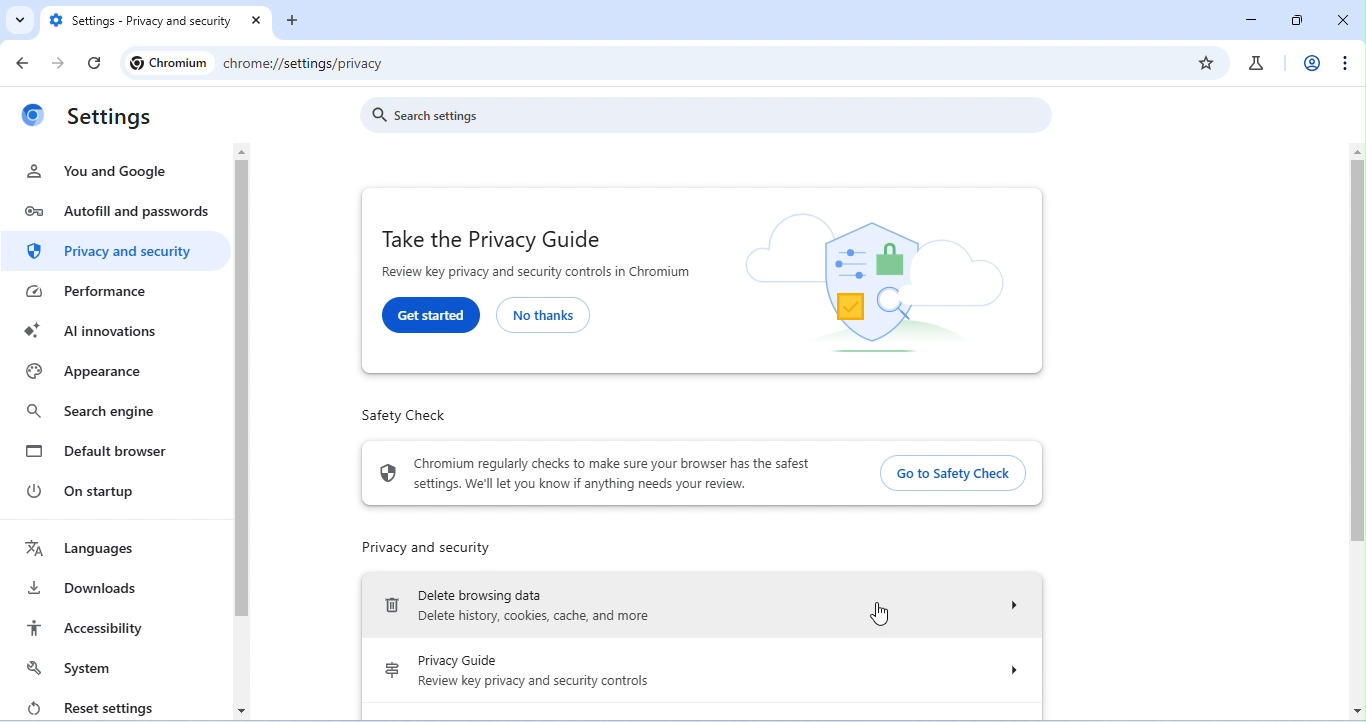 The image size is (1366, 722). What do you see at coordinates (87, 706) in the screenshot?
I see `reset settings` at bounding box center [87, 706].